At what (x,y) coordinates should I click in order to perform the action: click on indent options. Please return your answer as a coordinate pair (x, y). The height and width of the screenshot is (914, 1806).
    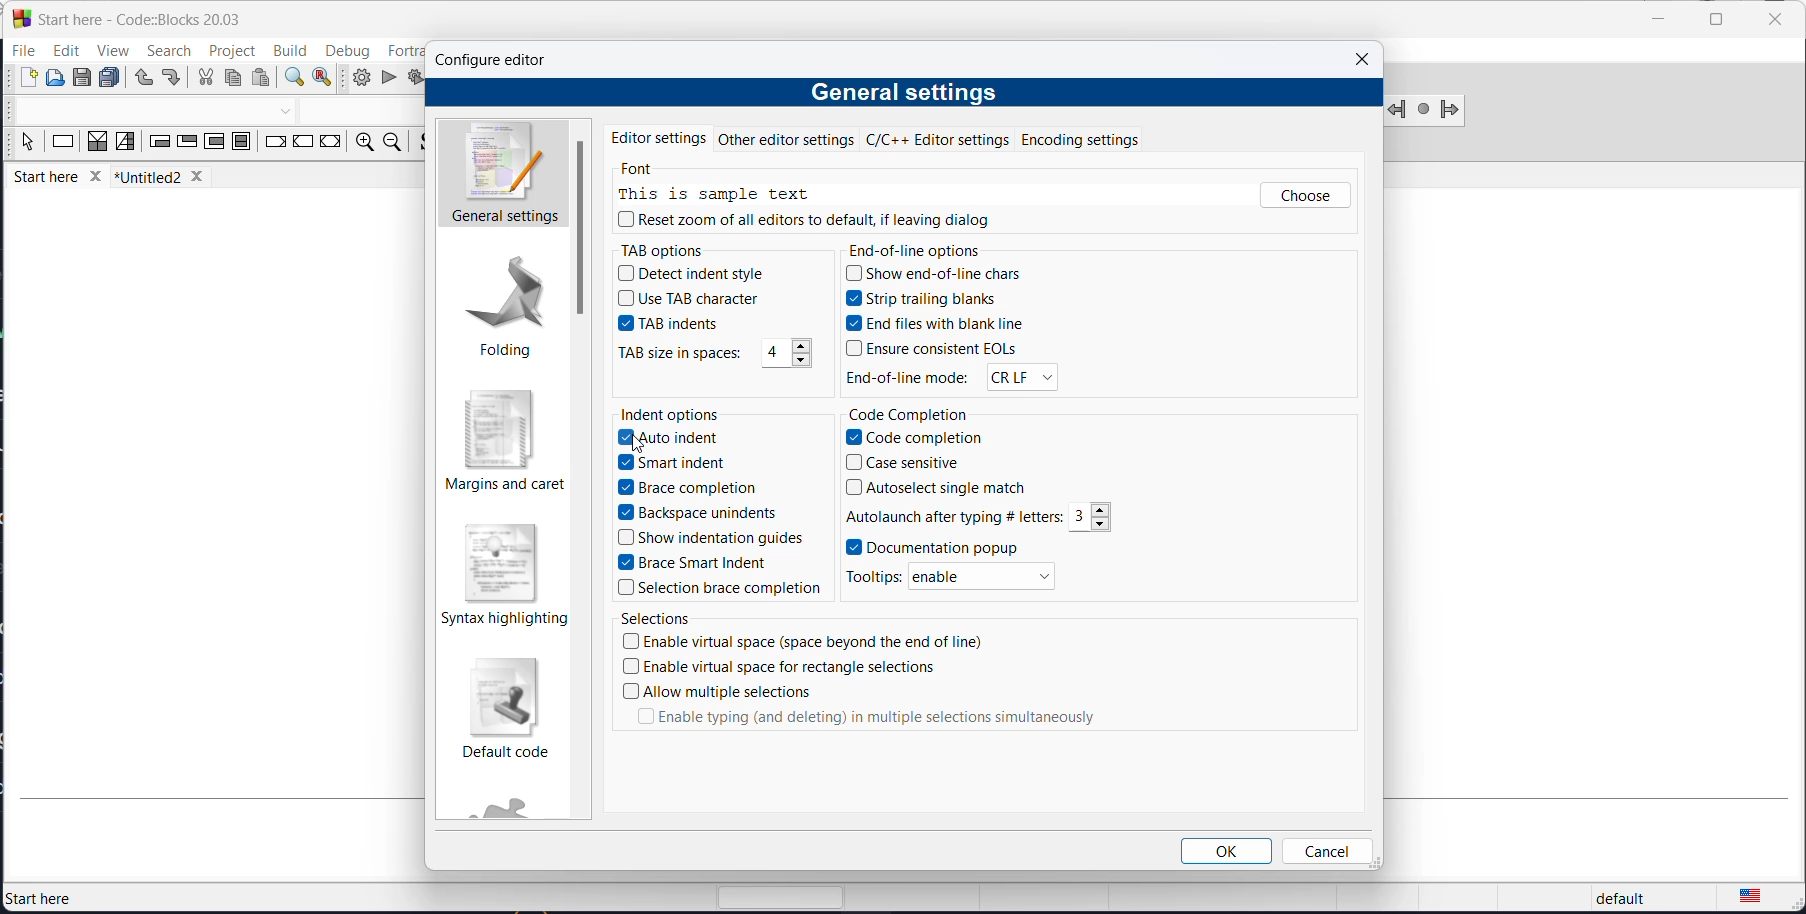
    Looking at the image, I should click on (676, 414).